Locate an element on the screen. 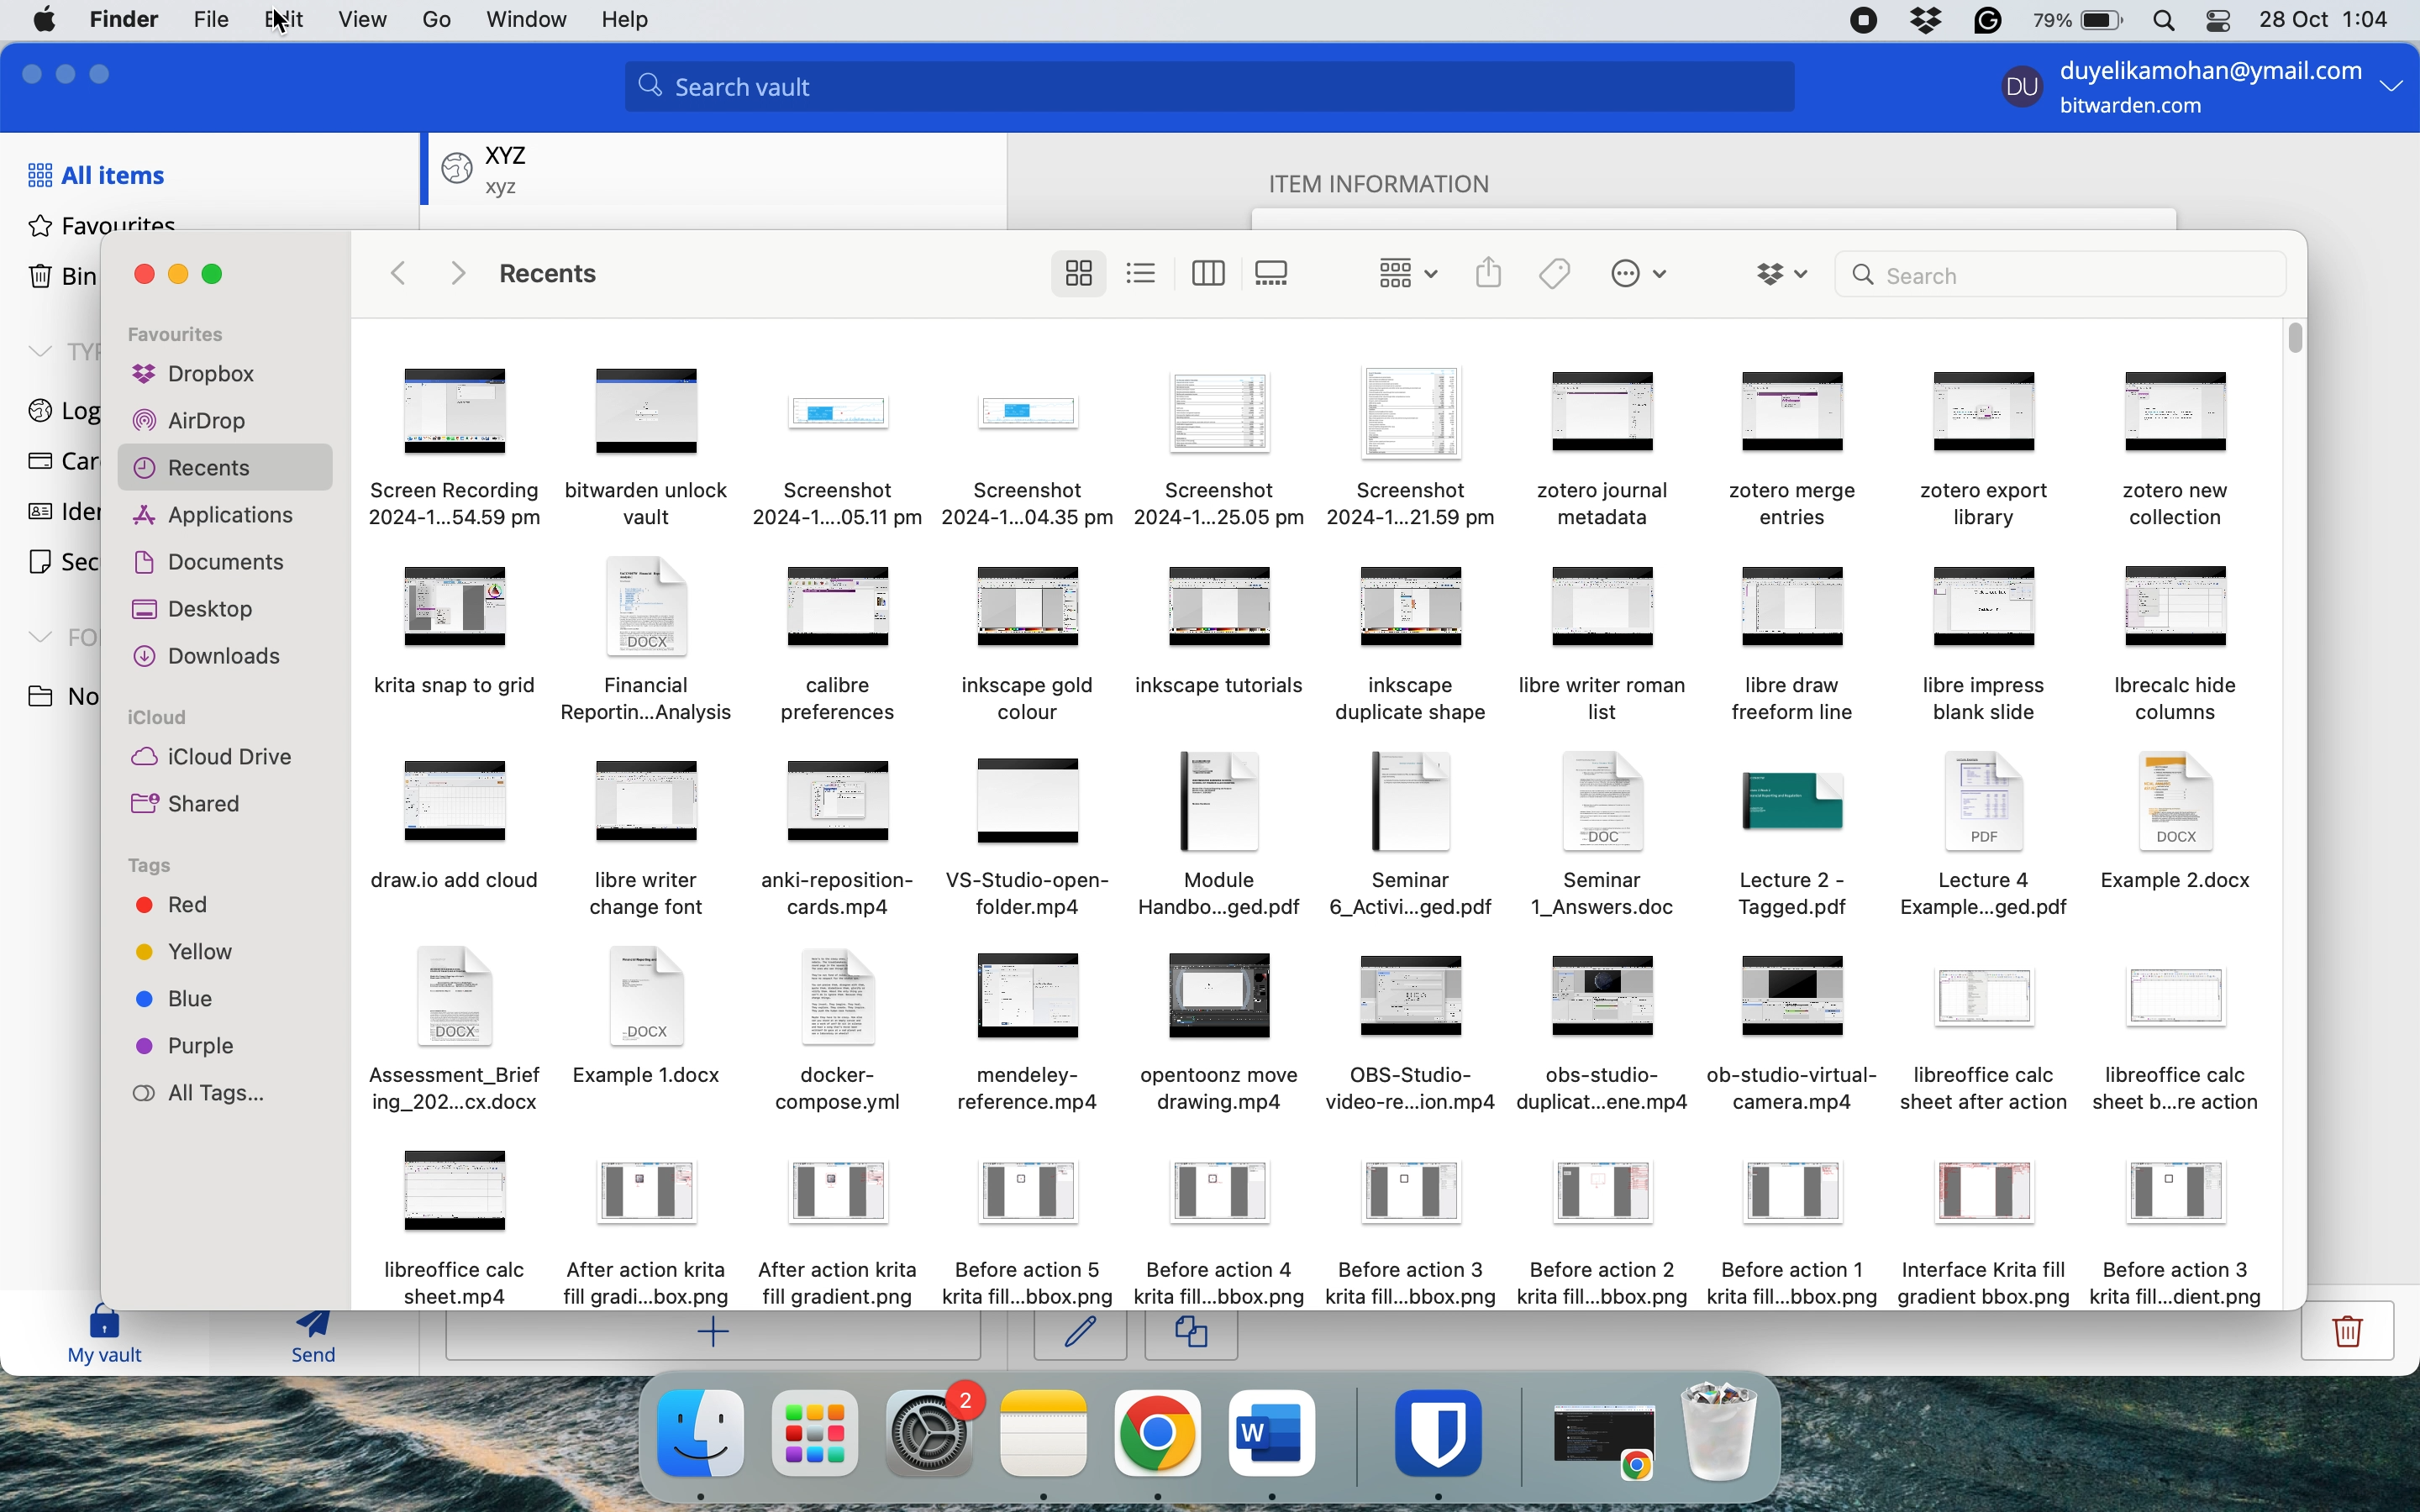 Image resolution: width=2420 pixels, height=1512 pixels. all items is located at coordinates (95, 174).